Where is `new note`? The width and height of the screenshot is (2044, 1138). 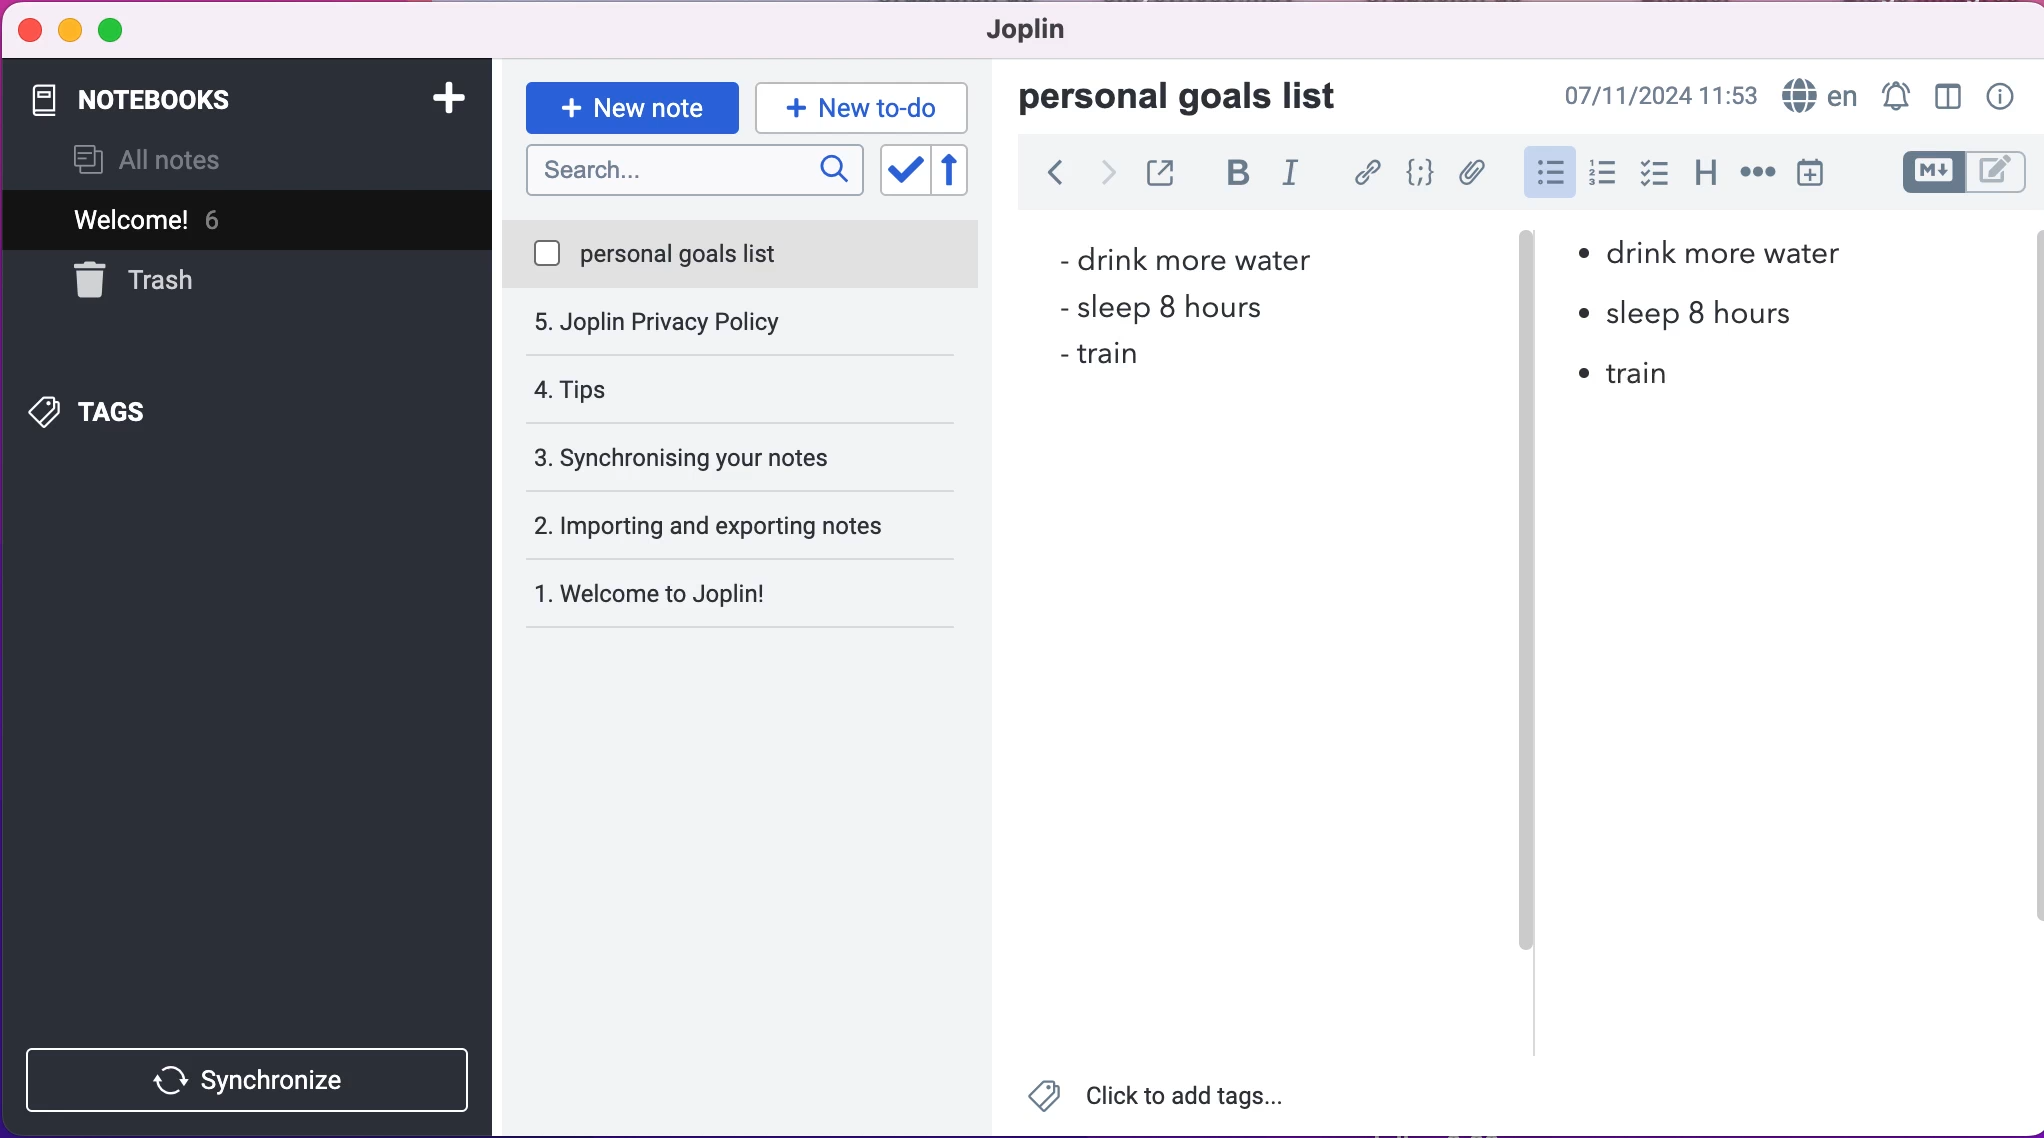
new note is located at coordinates (631, 106).